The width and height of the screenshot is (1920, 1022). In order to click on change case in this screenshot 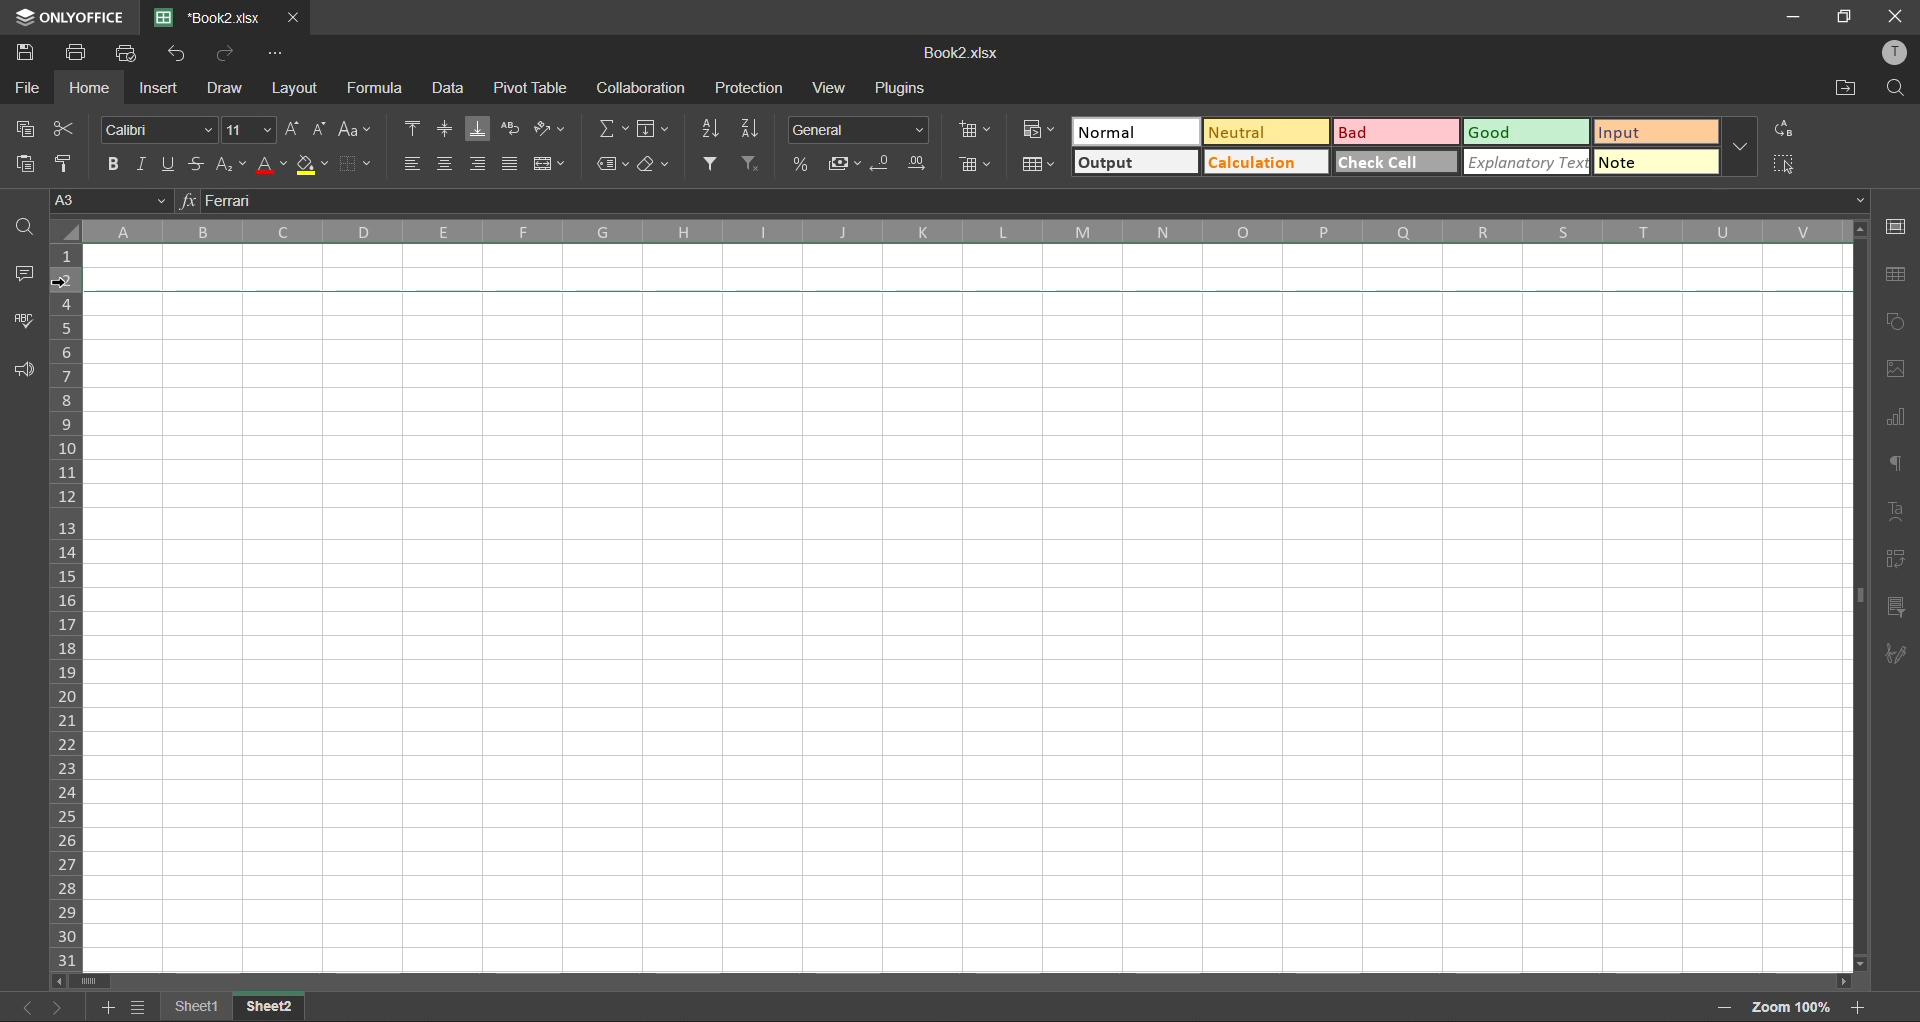, I will do `click(358, 132)`.